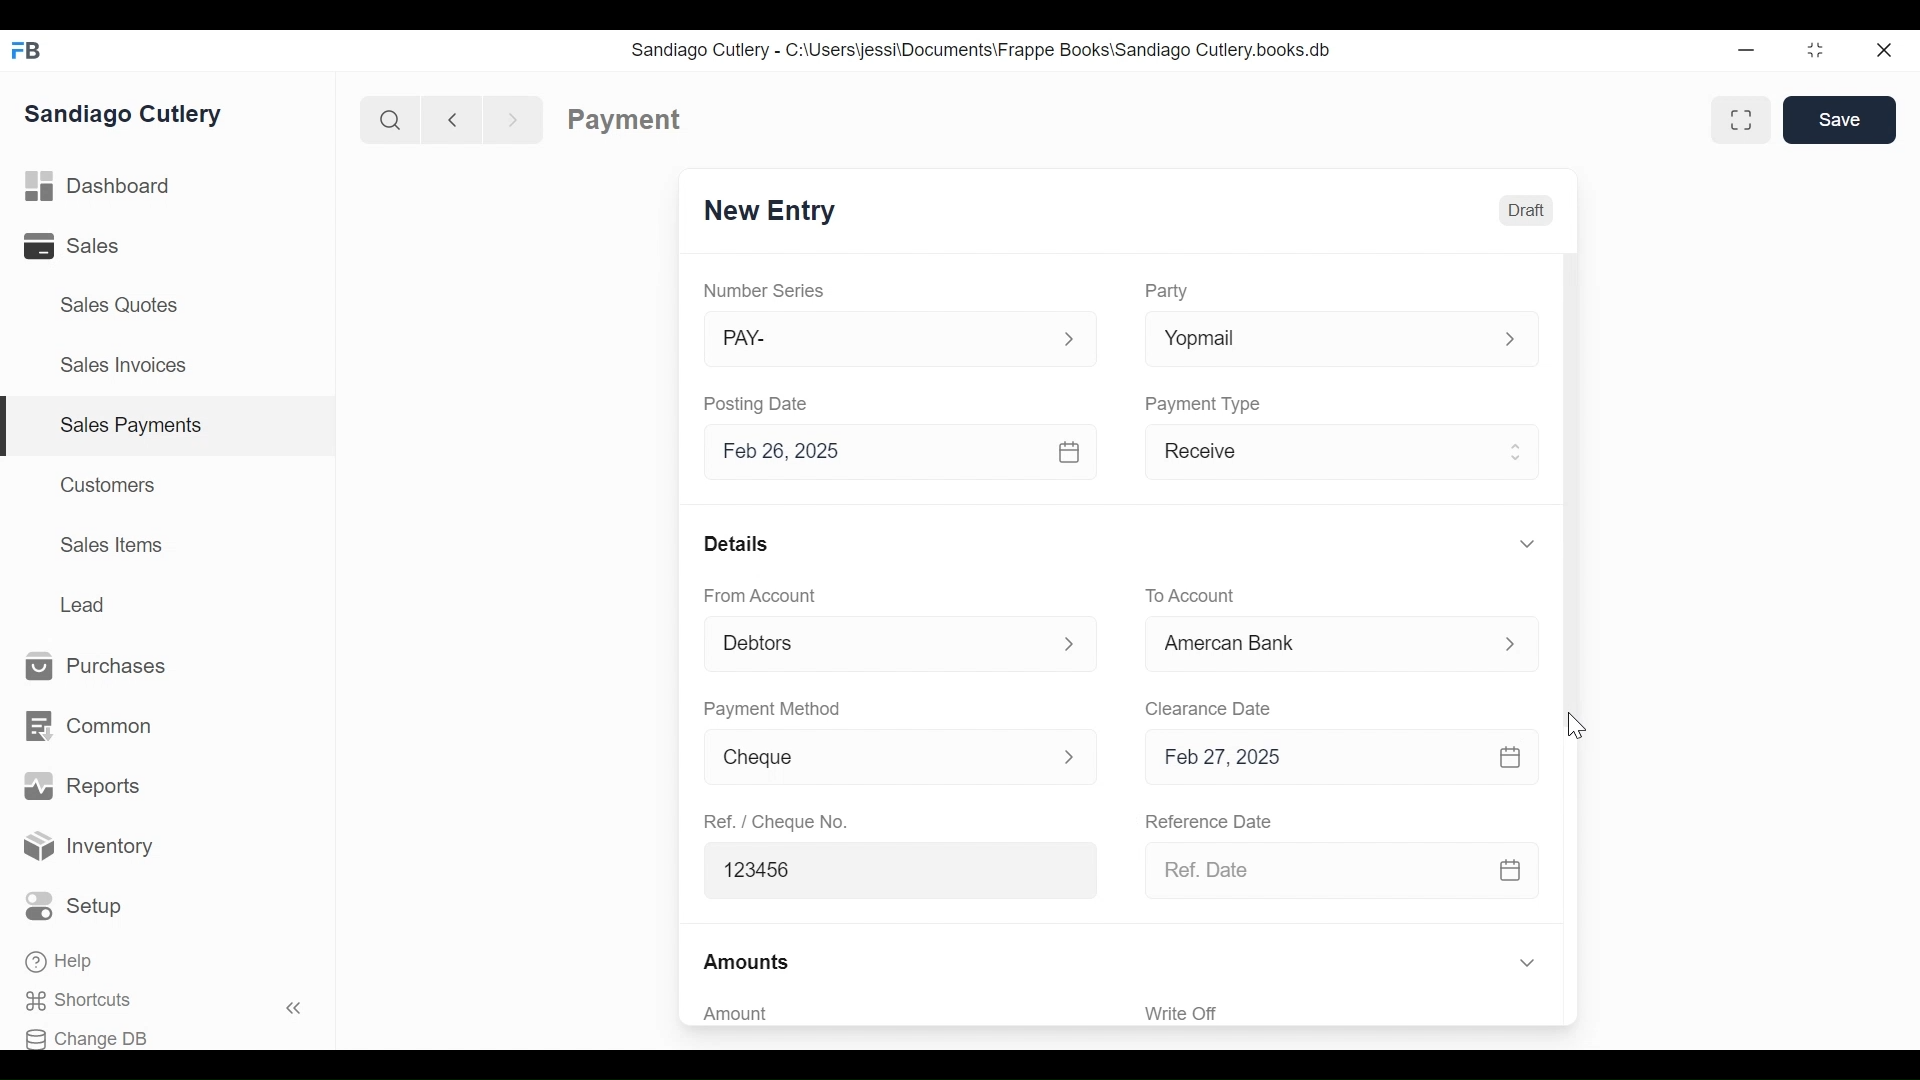  What do you see at coordinates (1071, 452) in the screenshot?
I see `Calendar` at bounding box center [1071, 452].